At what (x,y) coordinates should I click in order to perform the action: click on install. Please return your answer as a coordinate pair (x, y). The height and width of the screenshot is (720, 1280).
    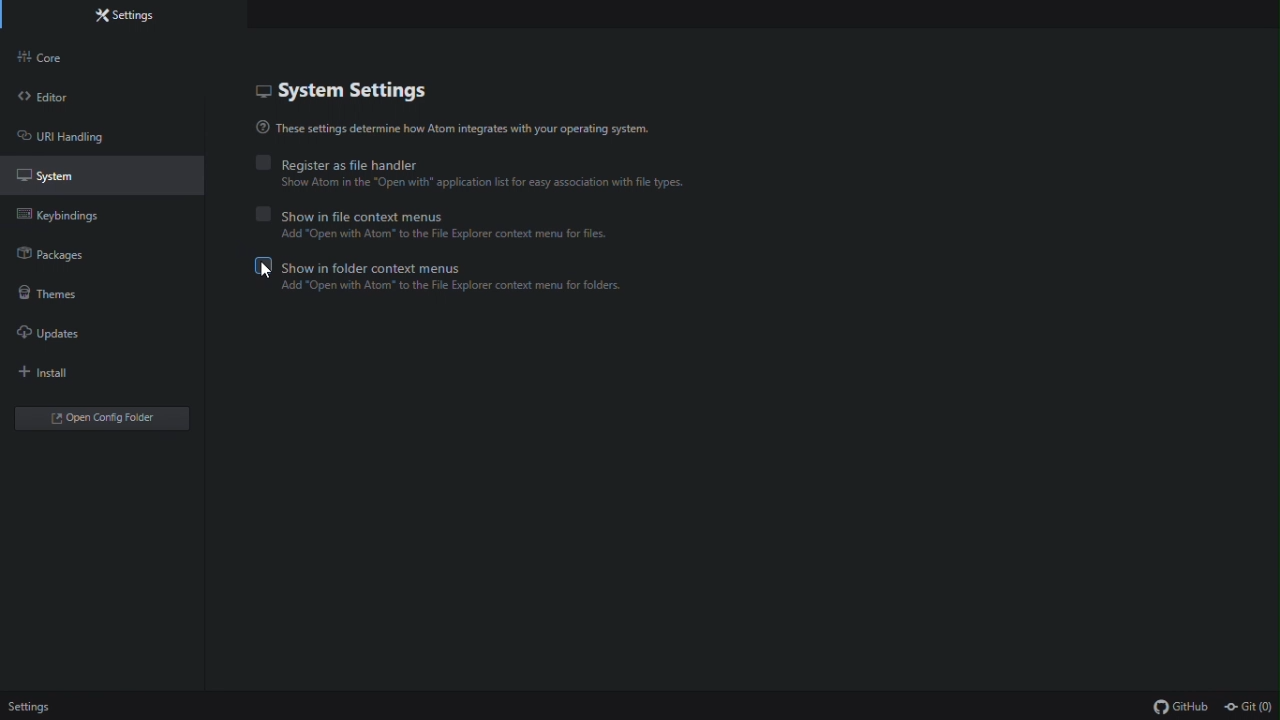
    Looking at the image, I should click on (85, 369).